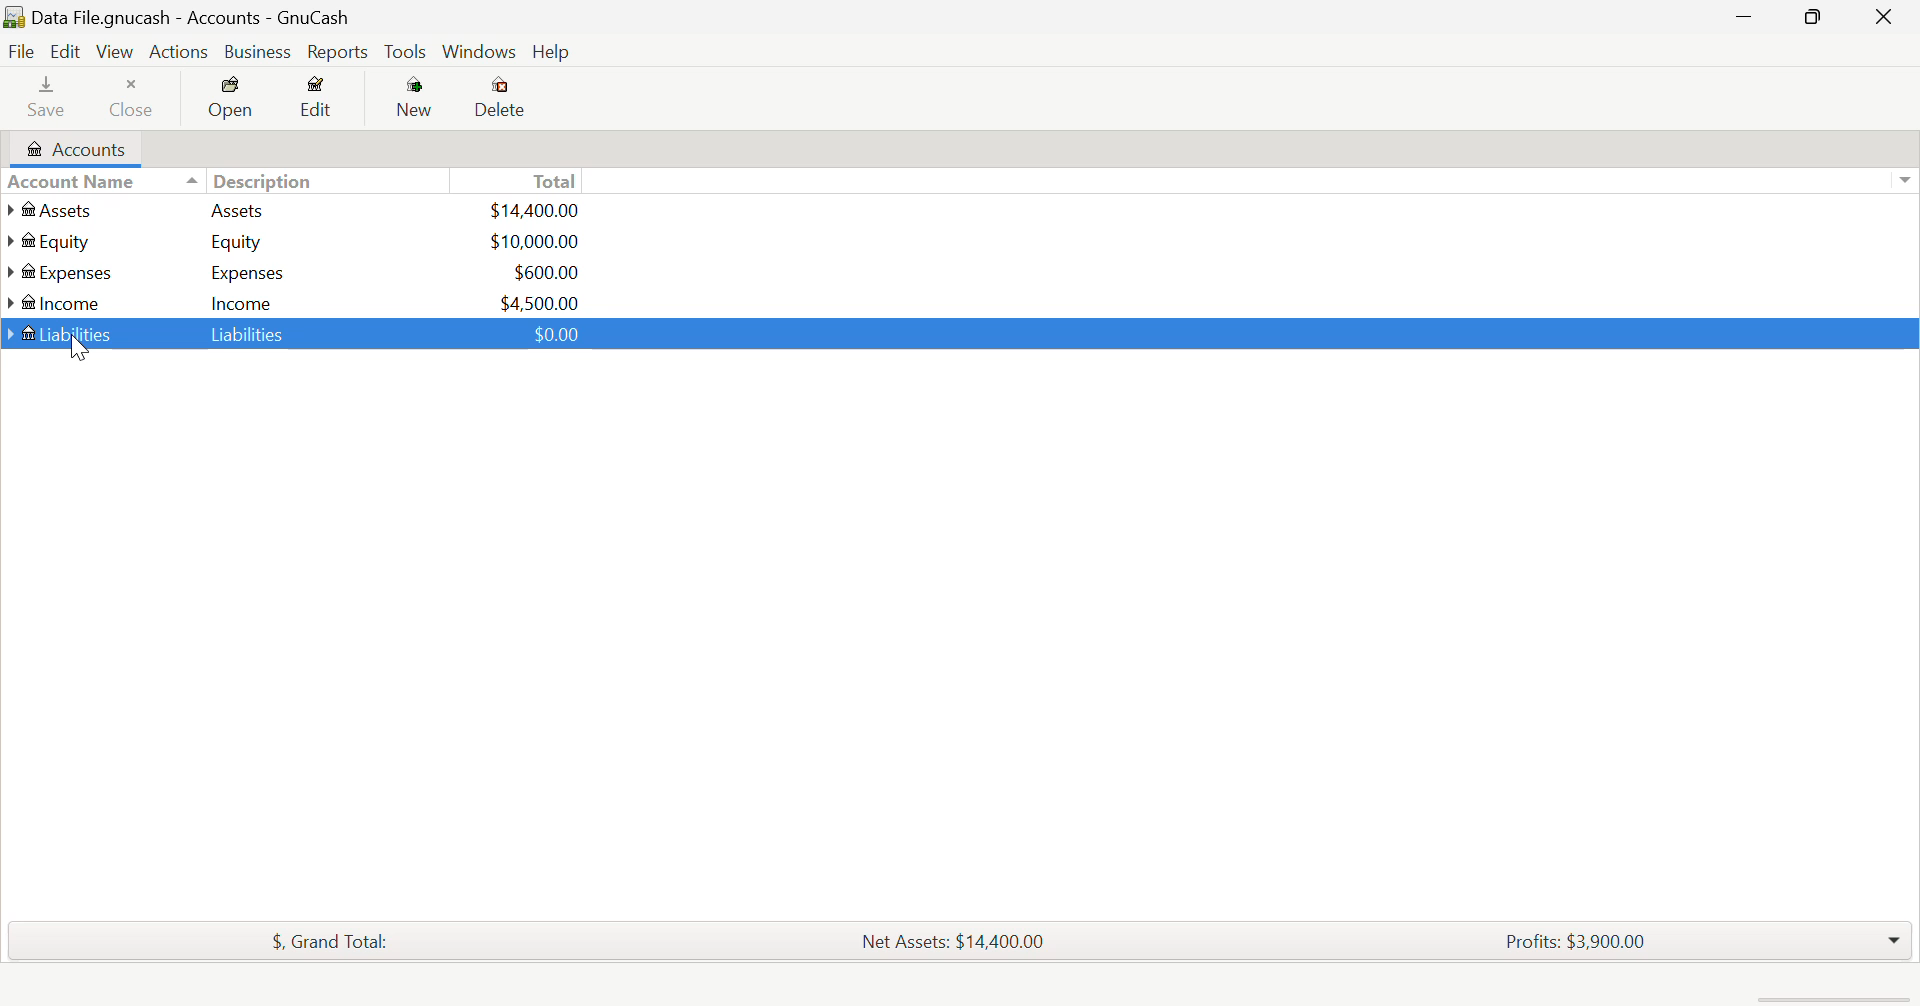  Describe the element at coordinates (416, 101) in the screenshot. I see `New` at that location.